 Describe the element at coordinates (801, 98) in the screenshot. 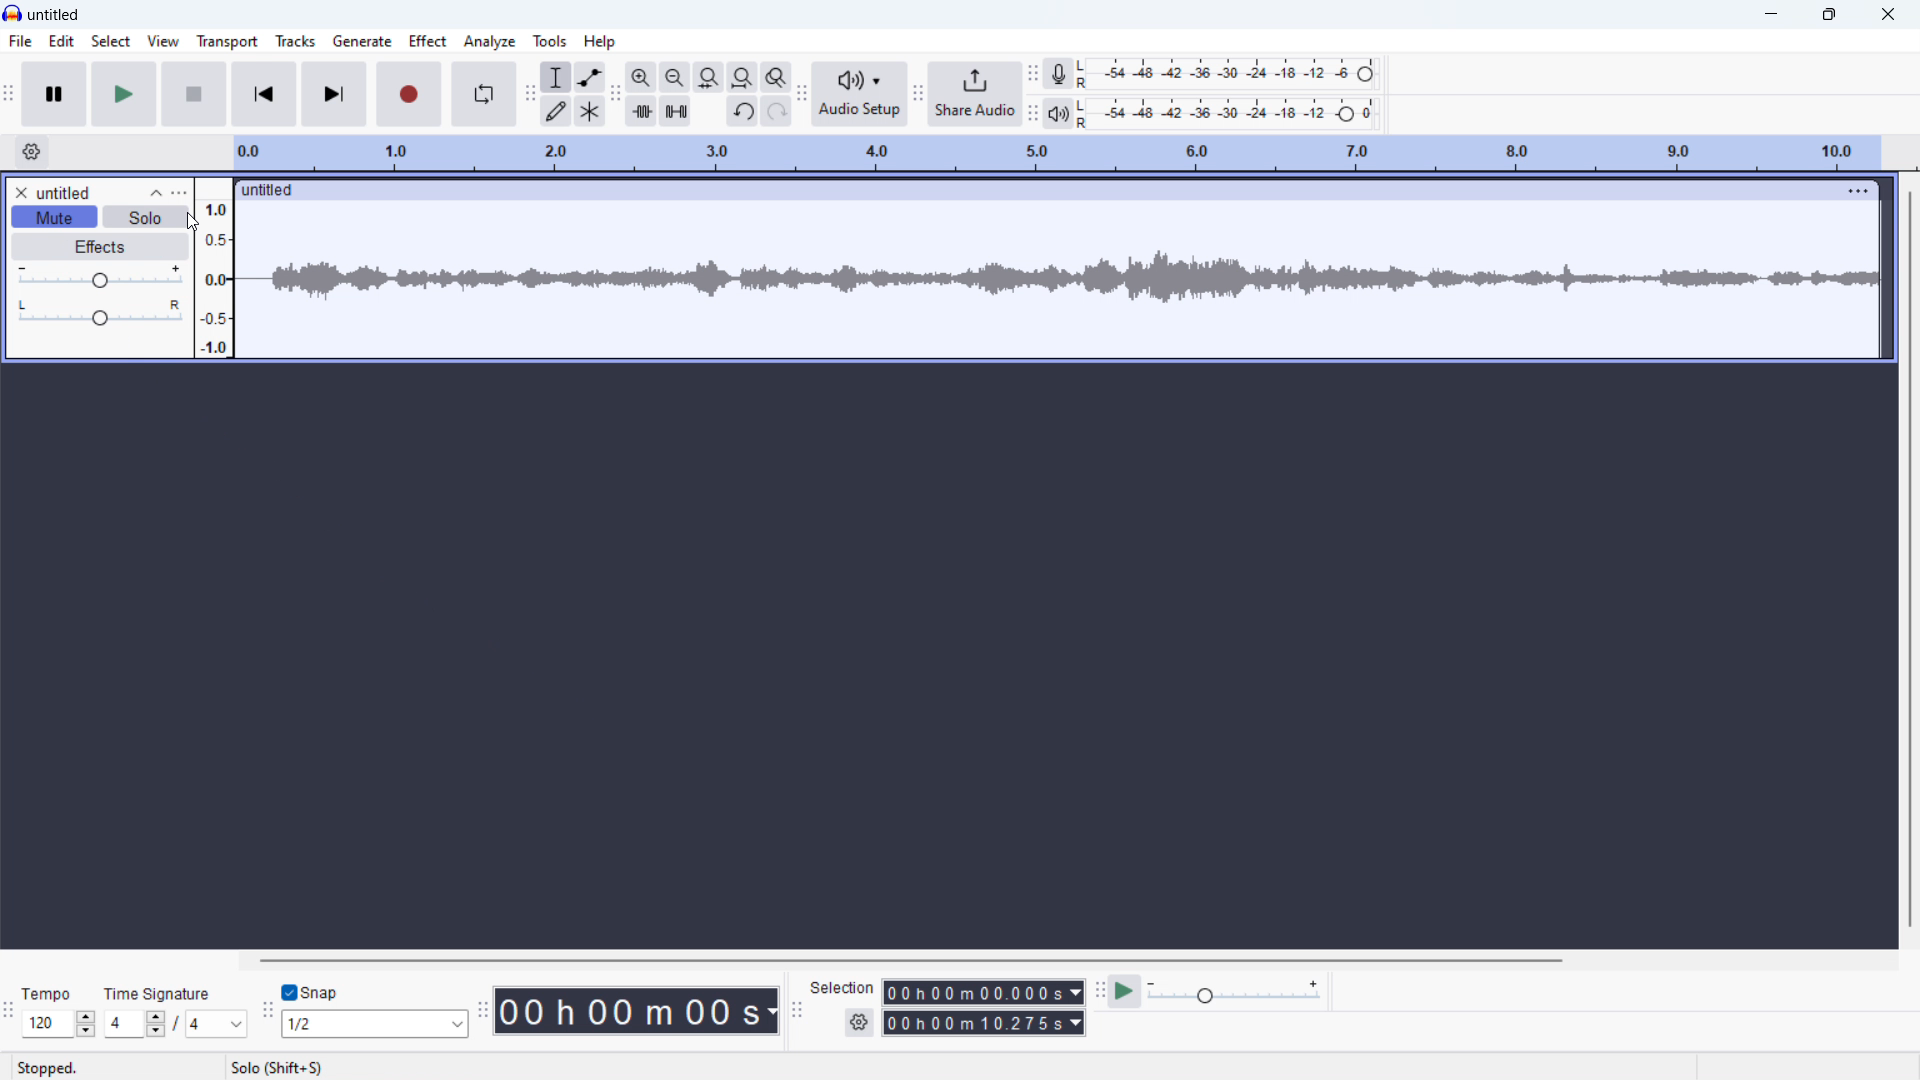

I see `audio setup toolbar` at that location.